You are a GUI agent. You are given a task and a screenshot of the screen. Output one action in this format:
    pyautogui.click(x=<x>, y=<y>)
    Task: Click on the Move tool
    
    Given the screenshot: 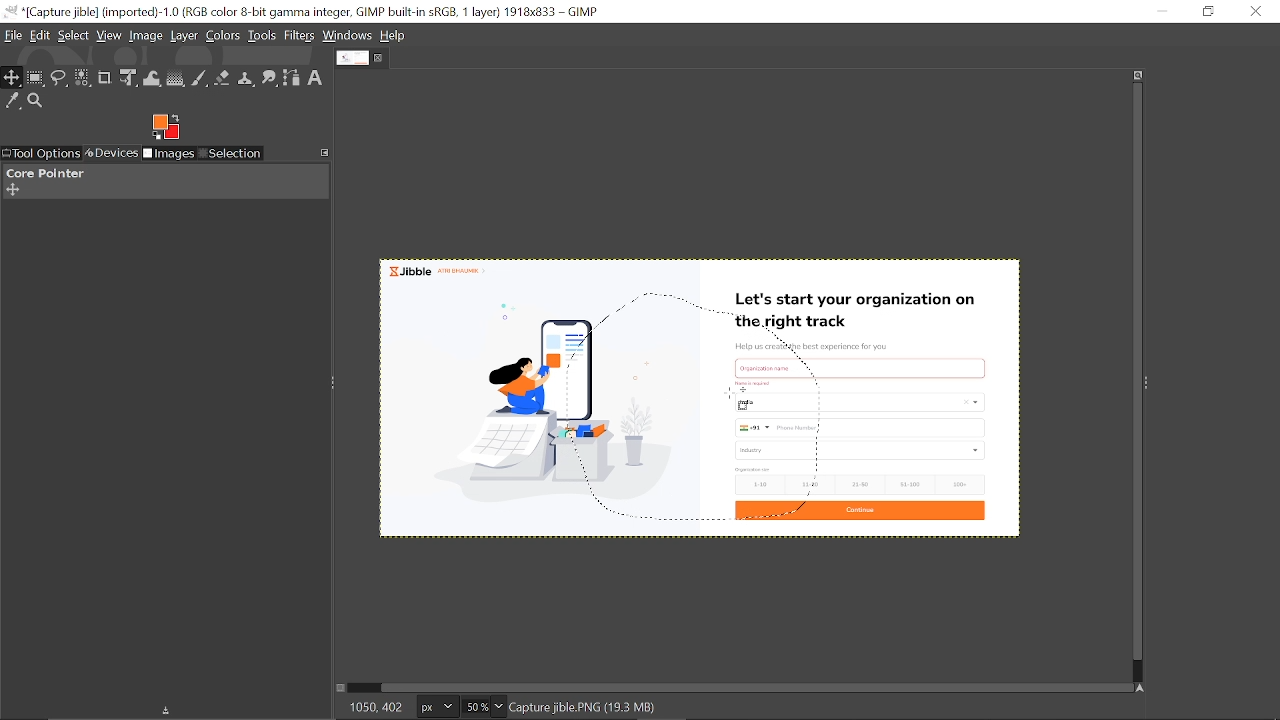 What is the action you would take?
    pyautogui.click(x=12, y=78)
    